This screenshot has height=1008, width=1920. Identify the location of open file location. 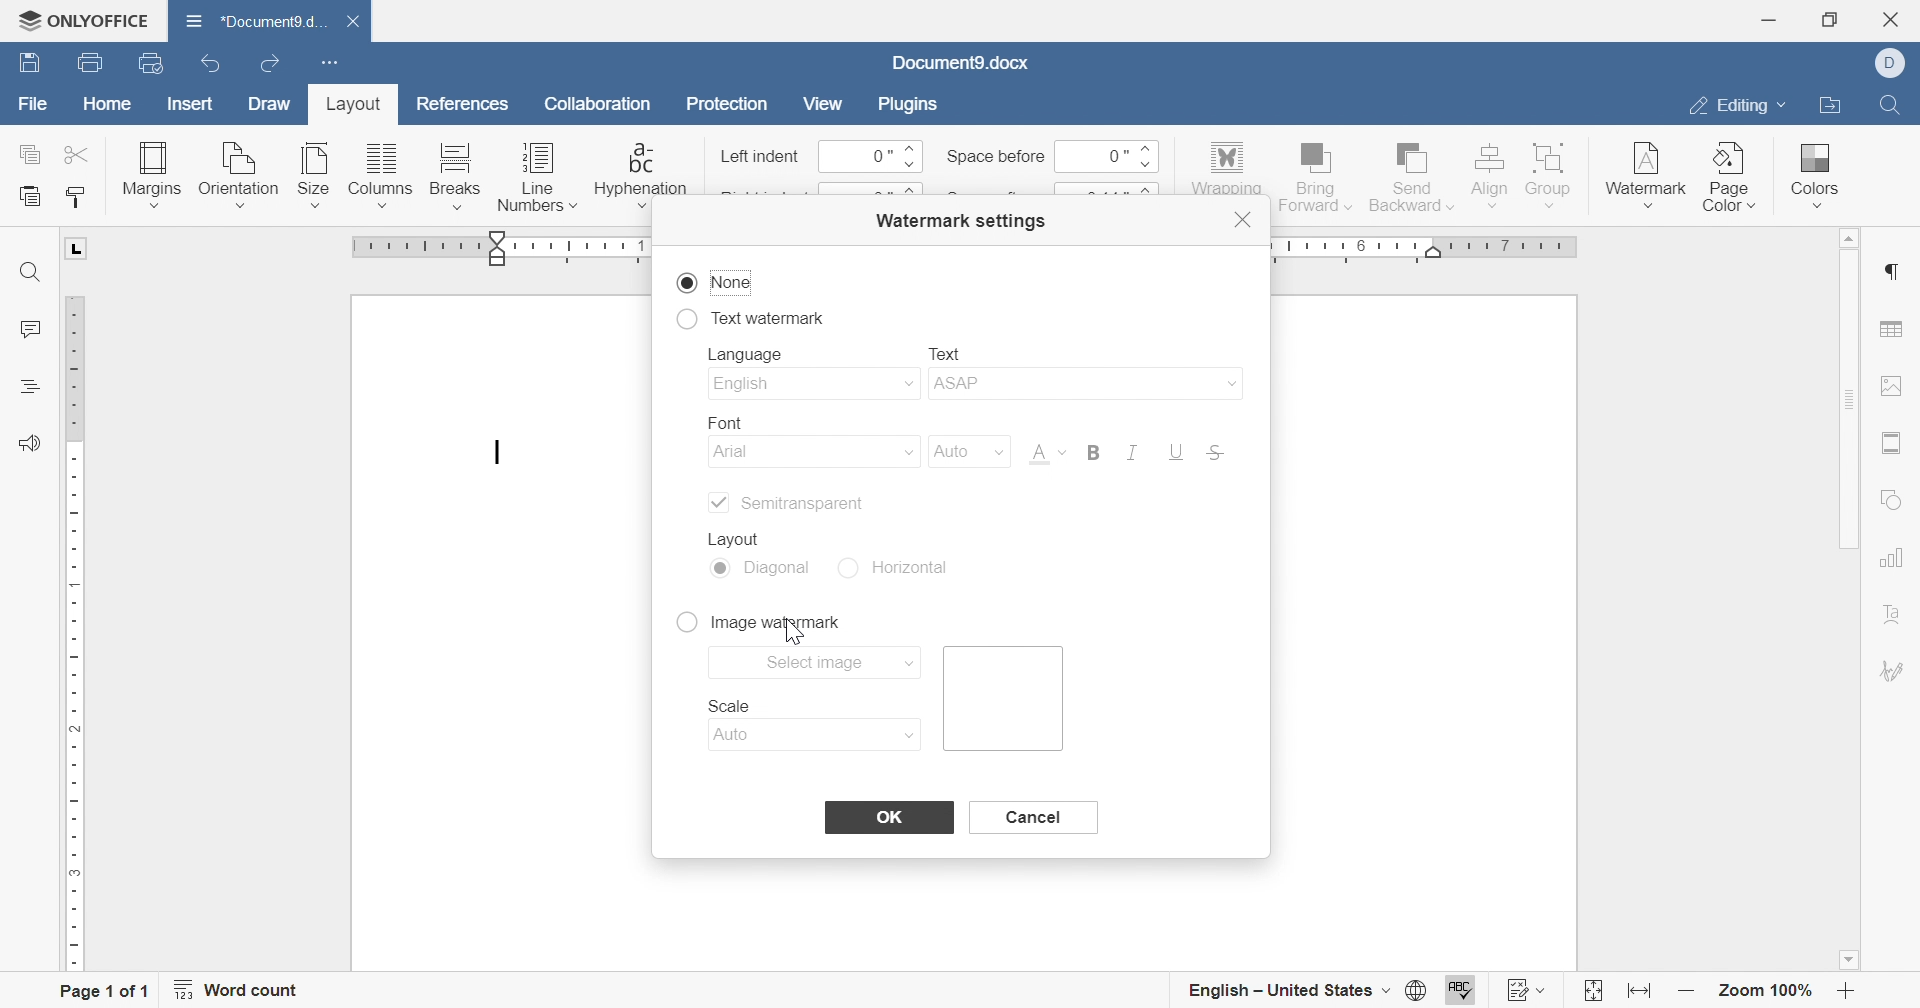
(1828, 107).